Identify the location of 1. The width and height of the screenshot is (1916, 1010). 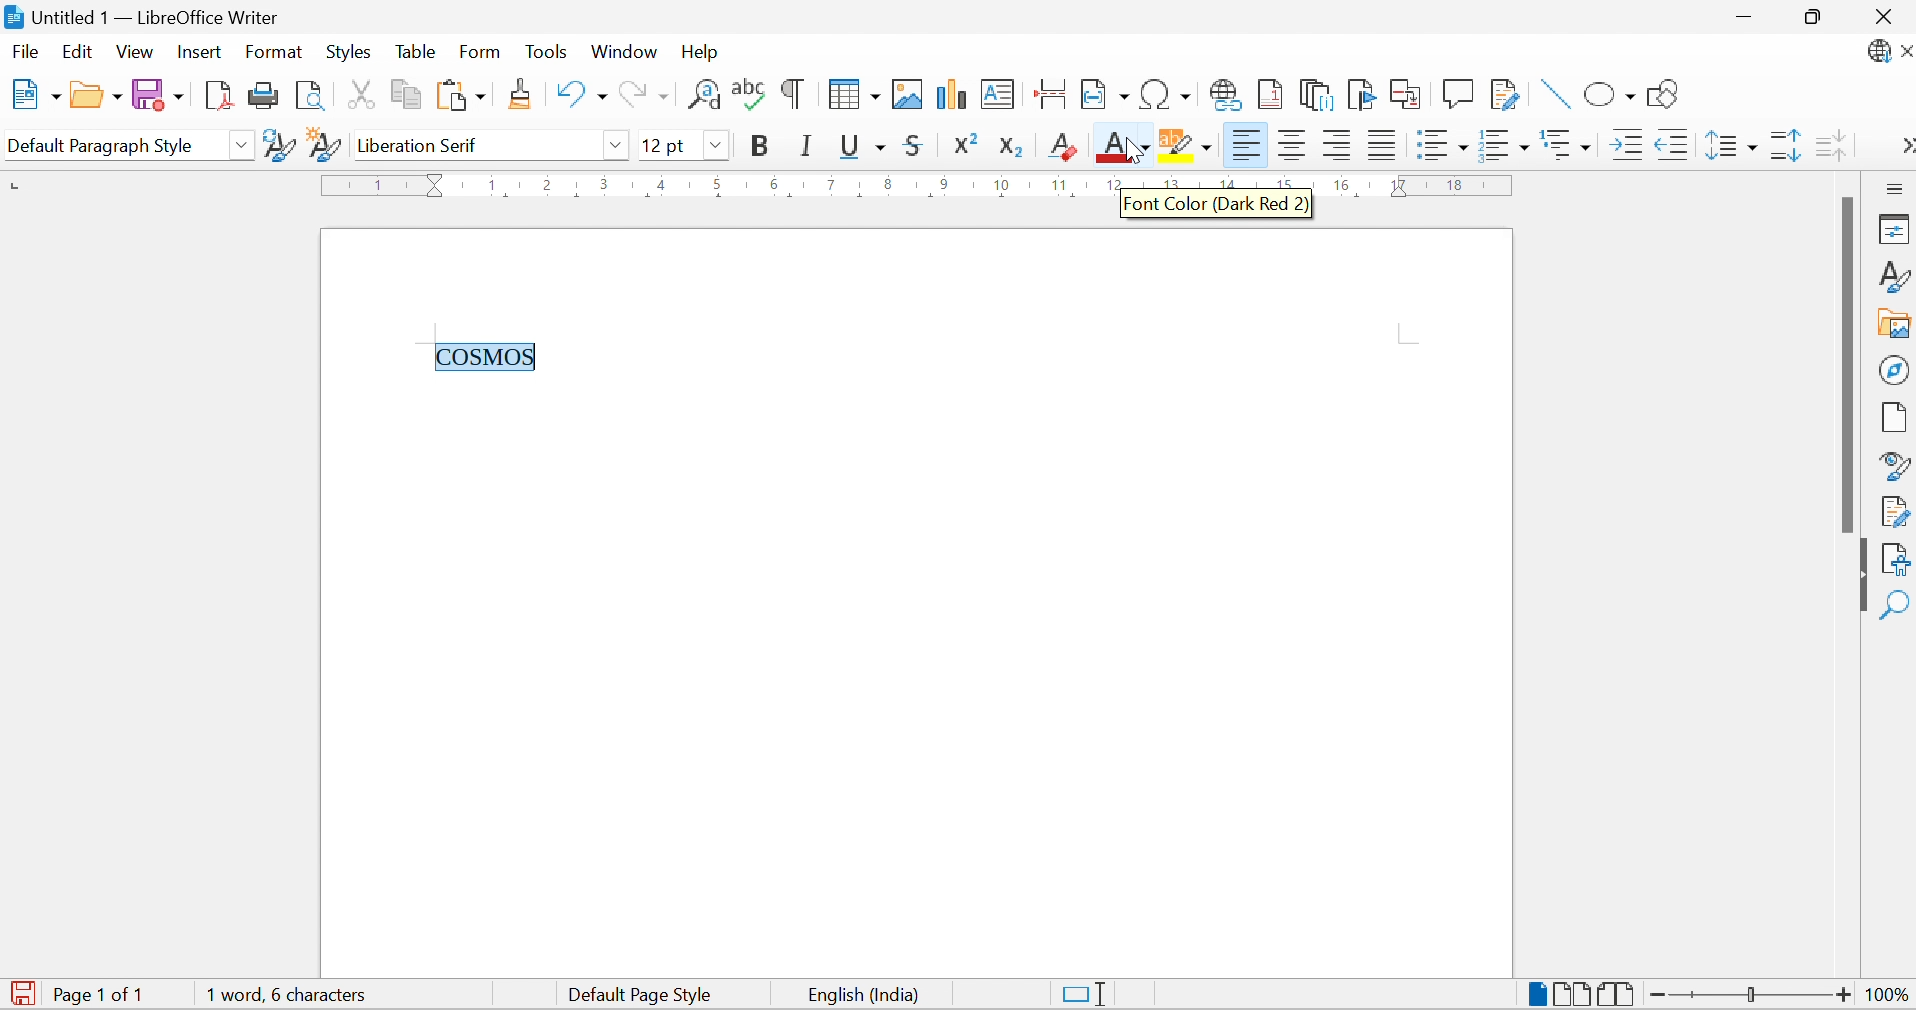
(493, 183).